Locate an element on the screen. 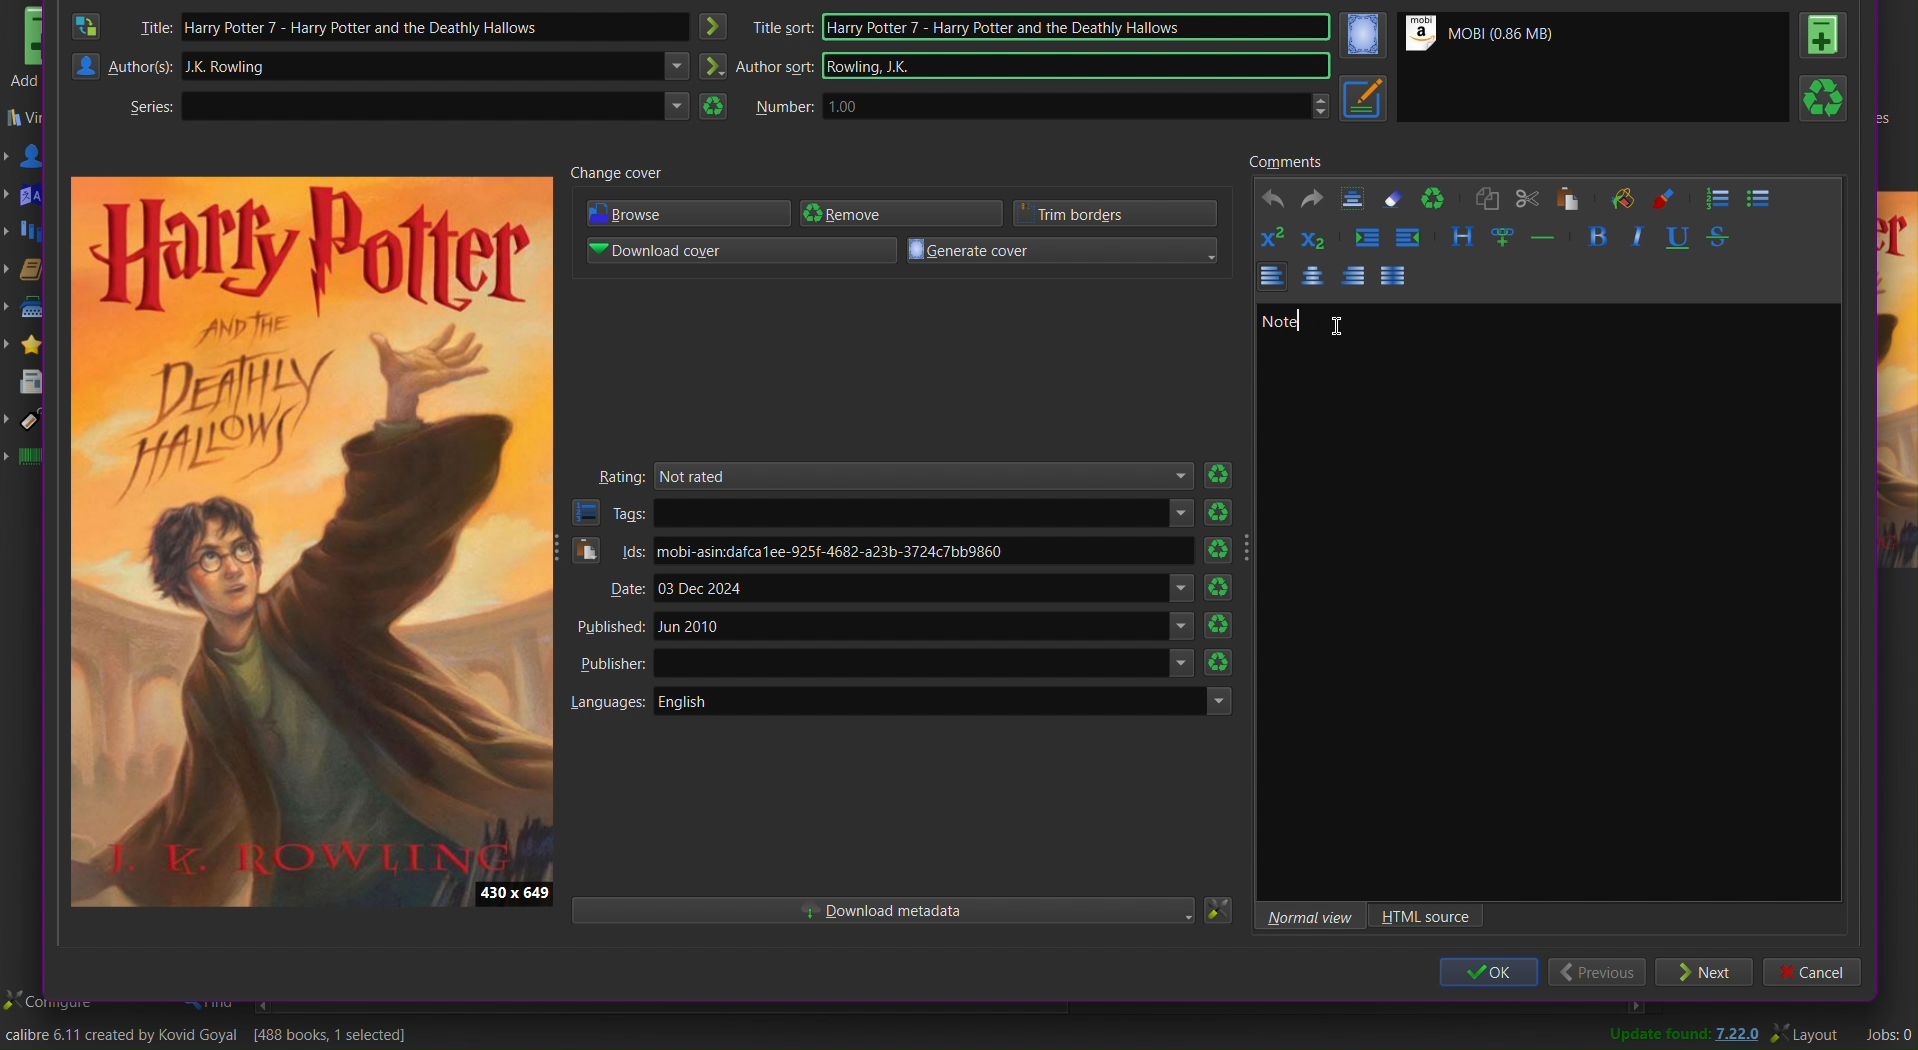 Image resolution: width=1918 pixels, height=1050 pixels. Copy is located at coordinates (1488, 198).